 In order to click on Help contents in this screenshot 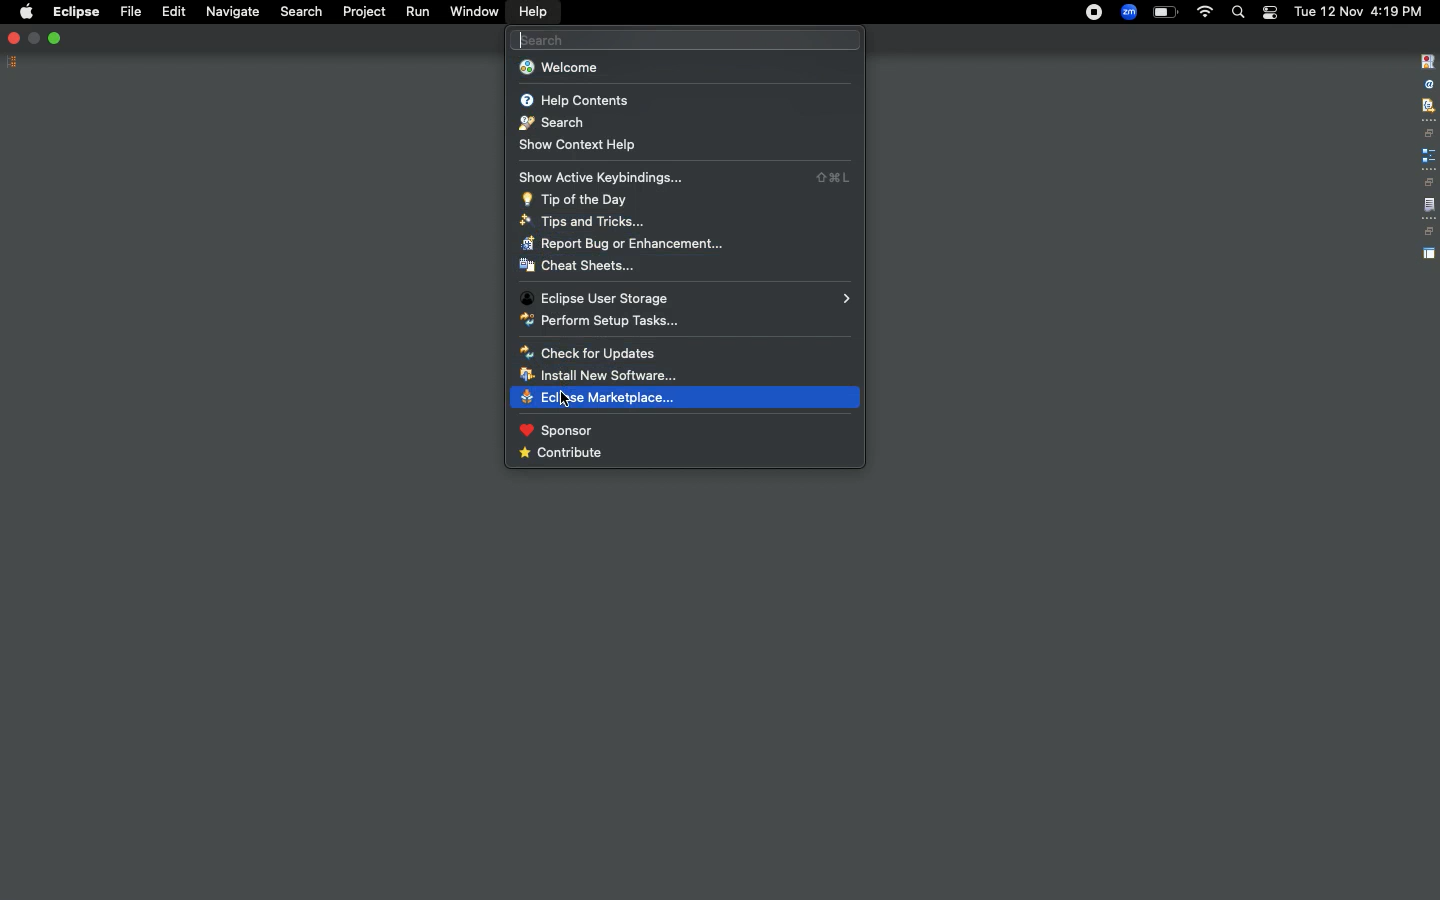, I will do `click(575, 101)`.